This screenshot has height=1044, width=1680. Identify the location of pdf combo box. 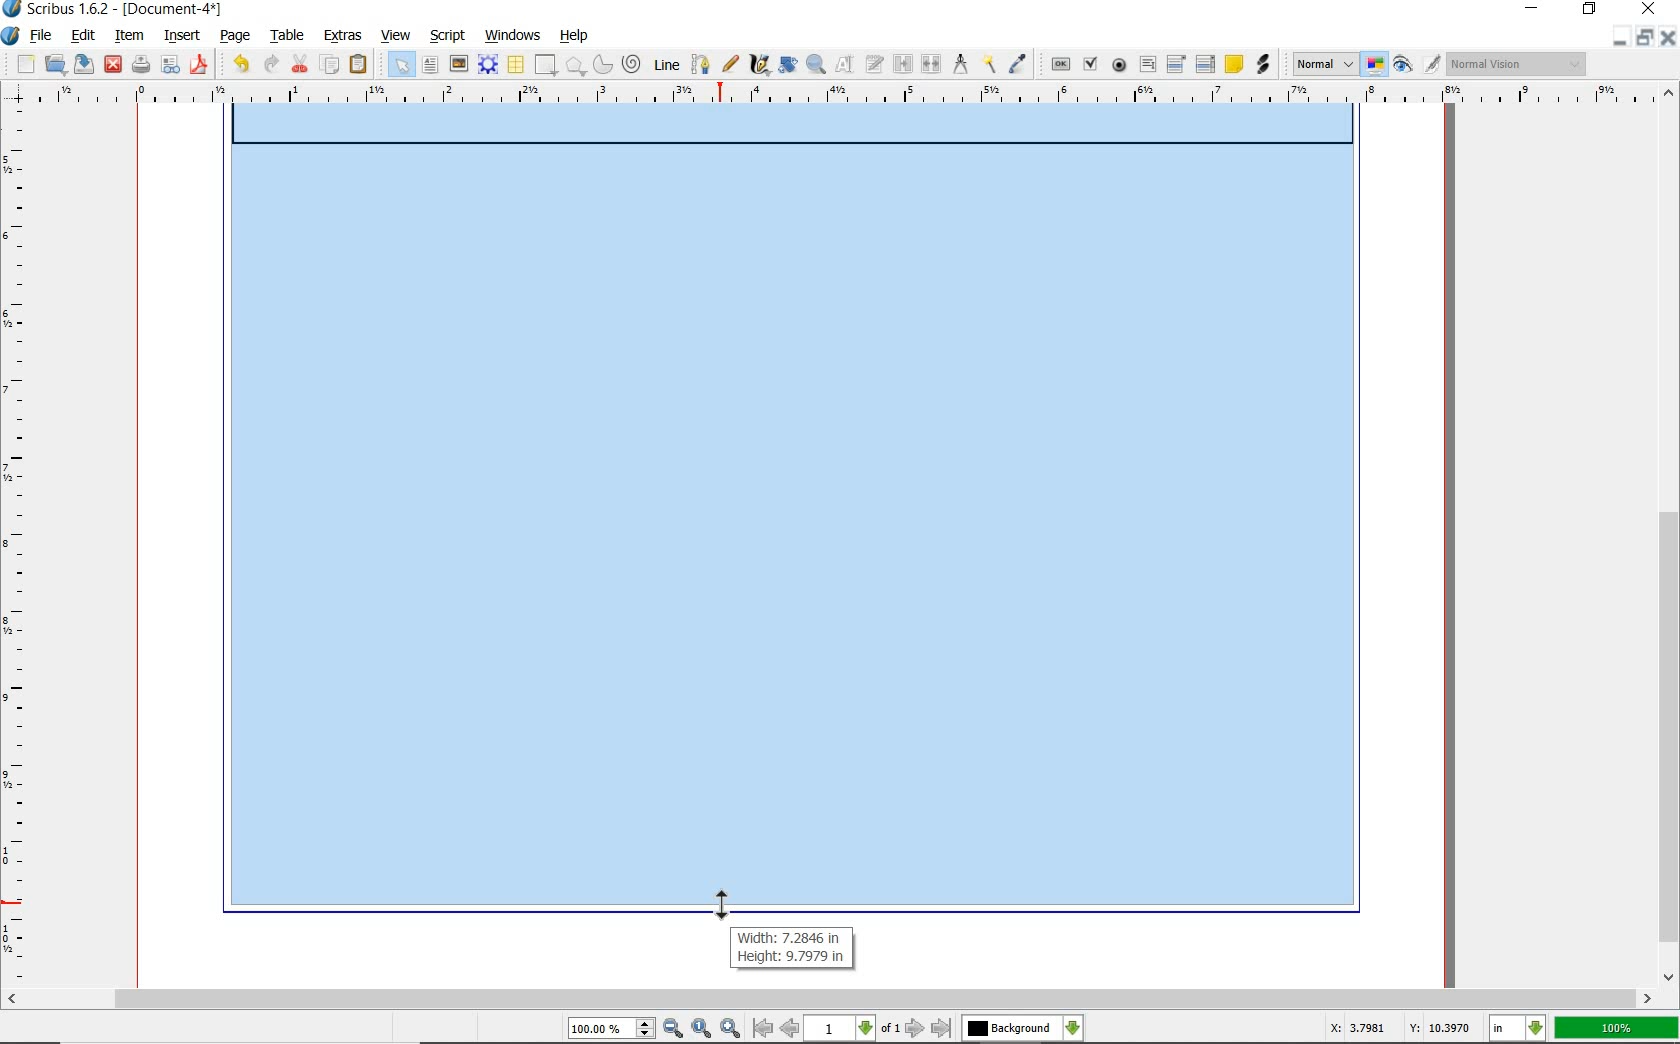
(1175, 63).